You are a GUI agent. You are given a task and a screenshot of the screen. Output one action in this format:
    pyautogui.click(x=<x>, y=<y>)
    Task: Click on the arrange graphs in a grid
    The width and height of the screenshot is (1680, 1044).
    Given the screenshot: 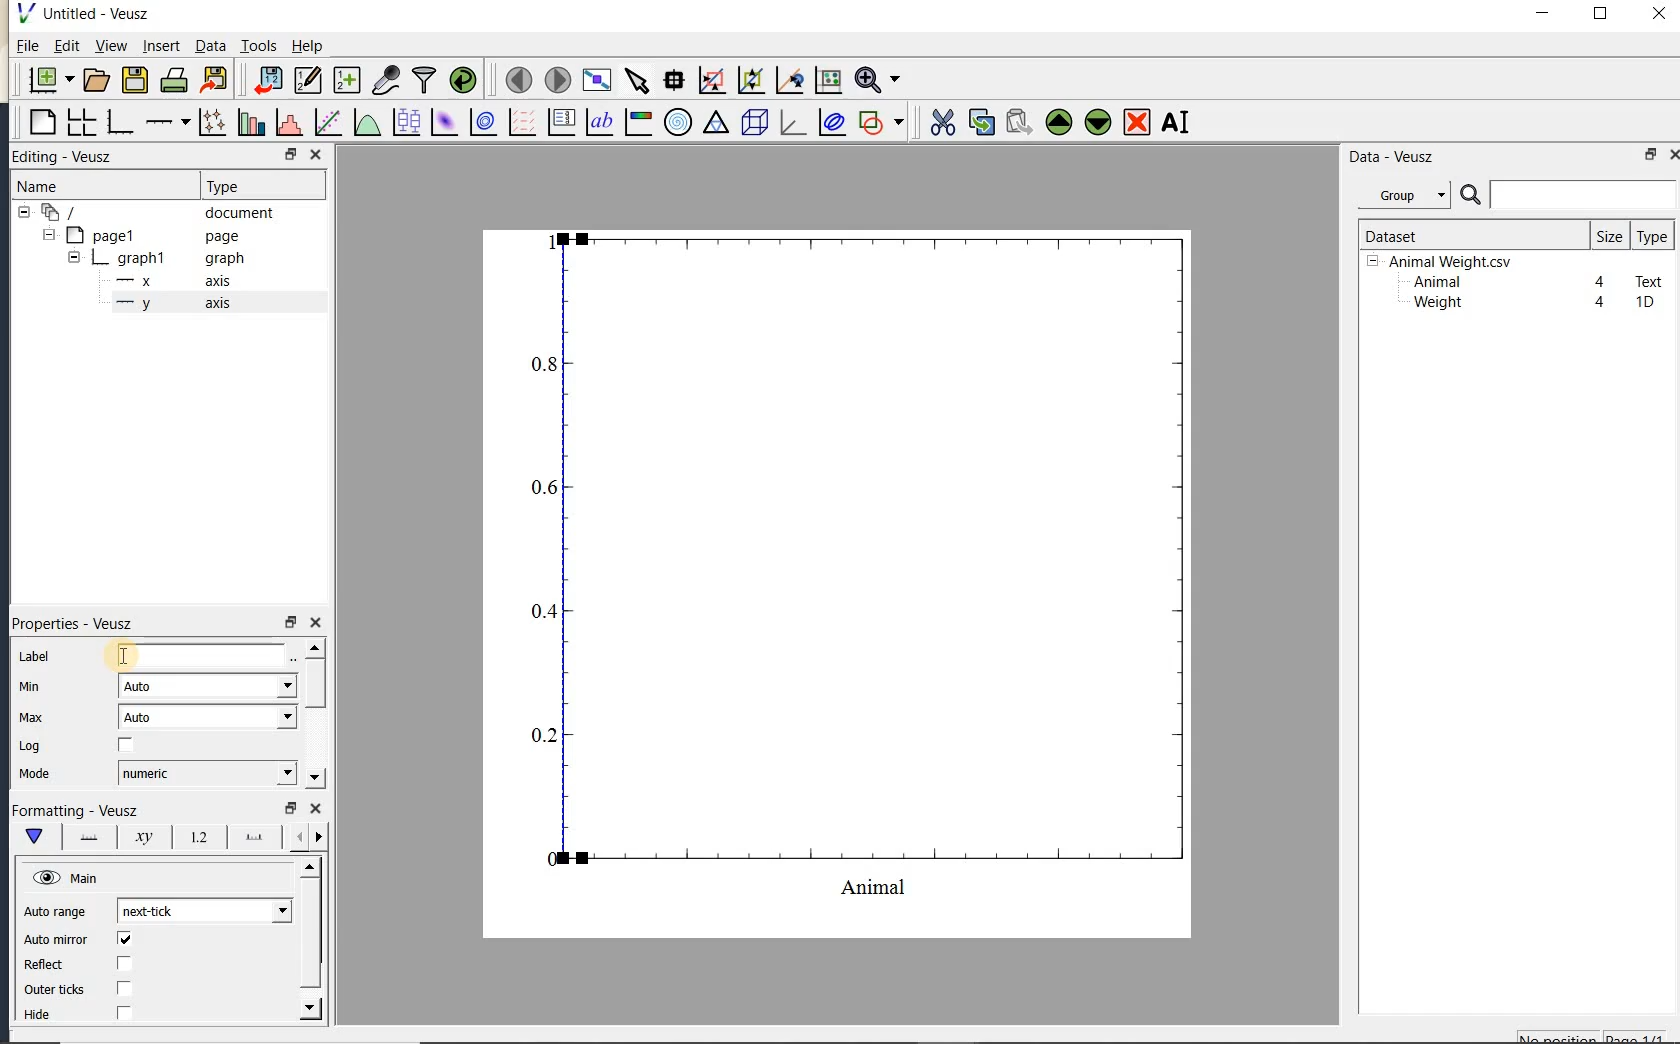 What is the action you would take?
    pyautogui.click(x=80, y=122)
    